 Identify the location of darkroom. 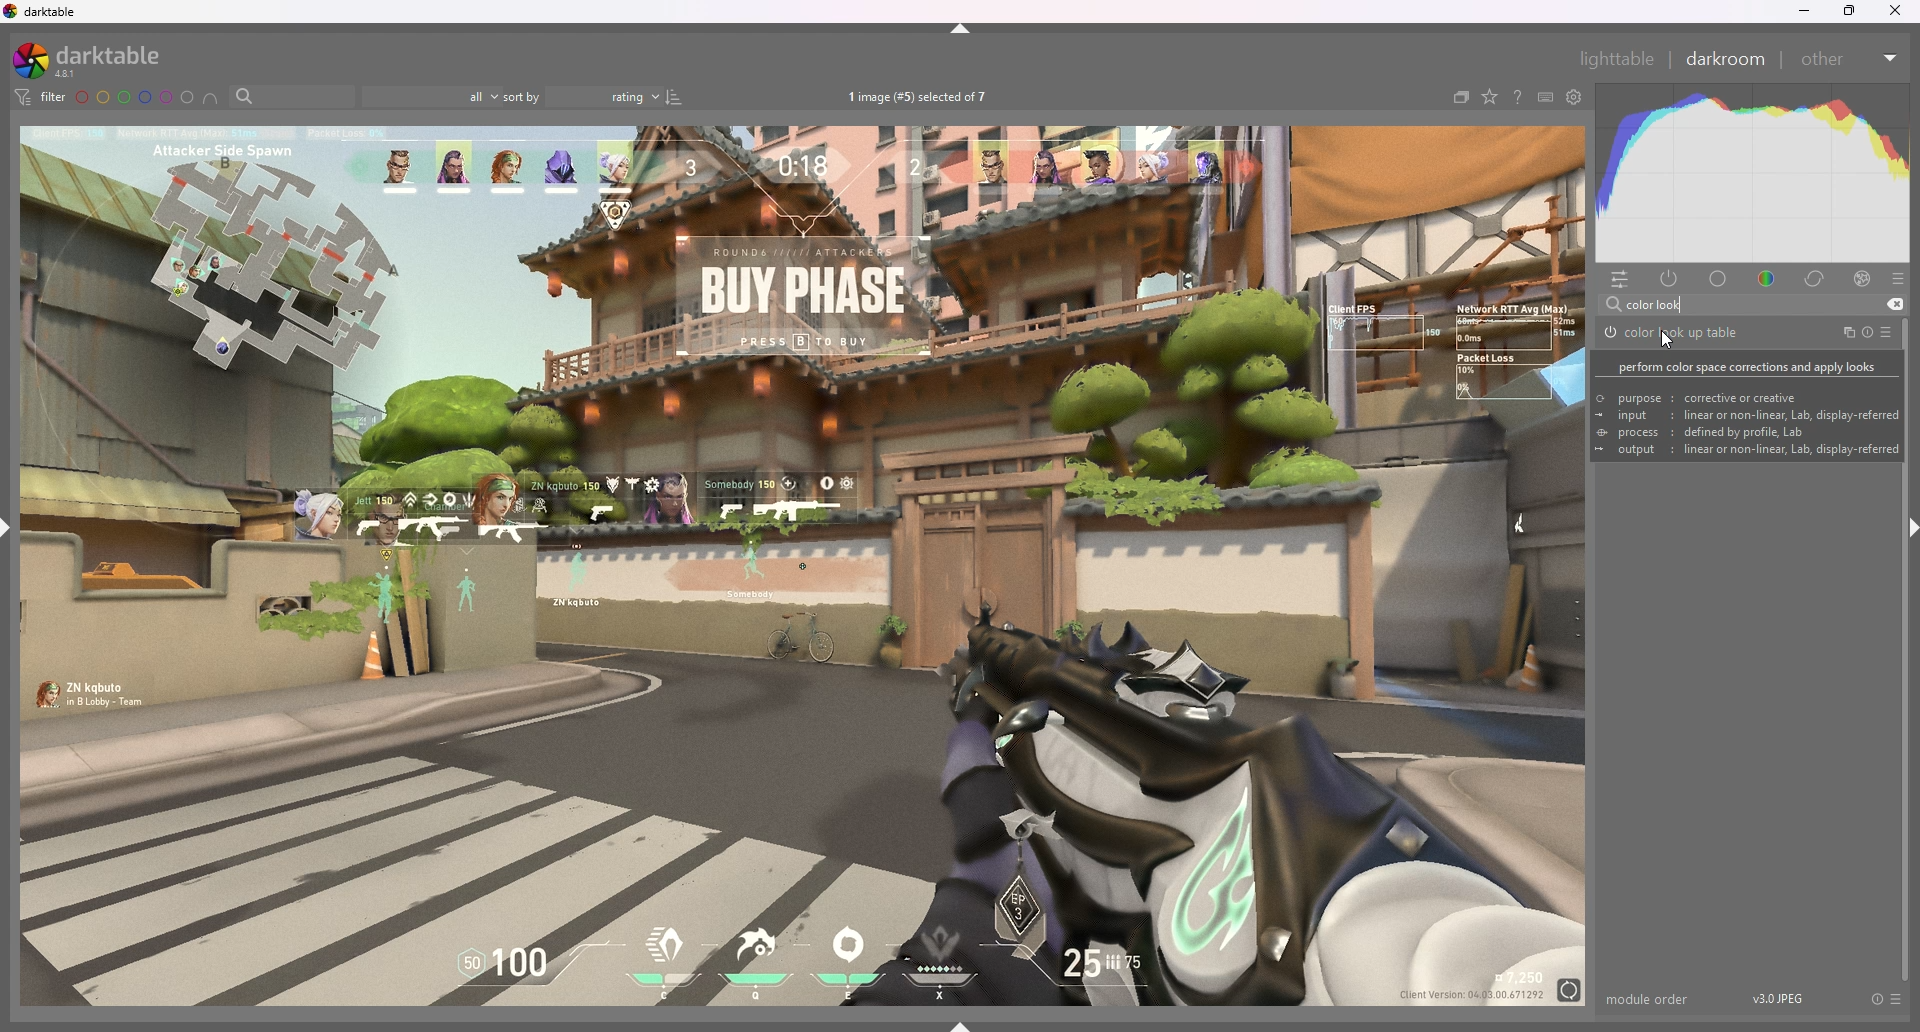
(1726, 57).